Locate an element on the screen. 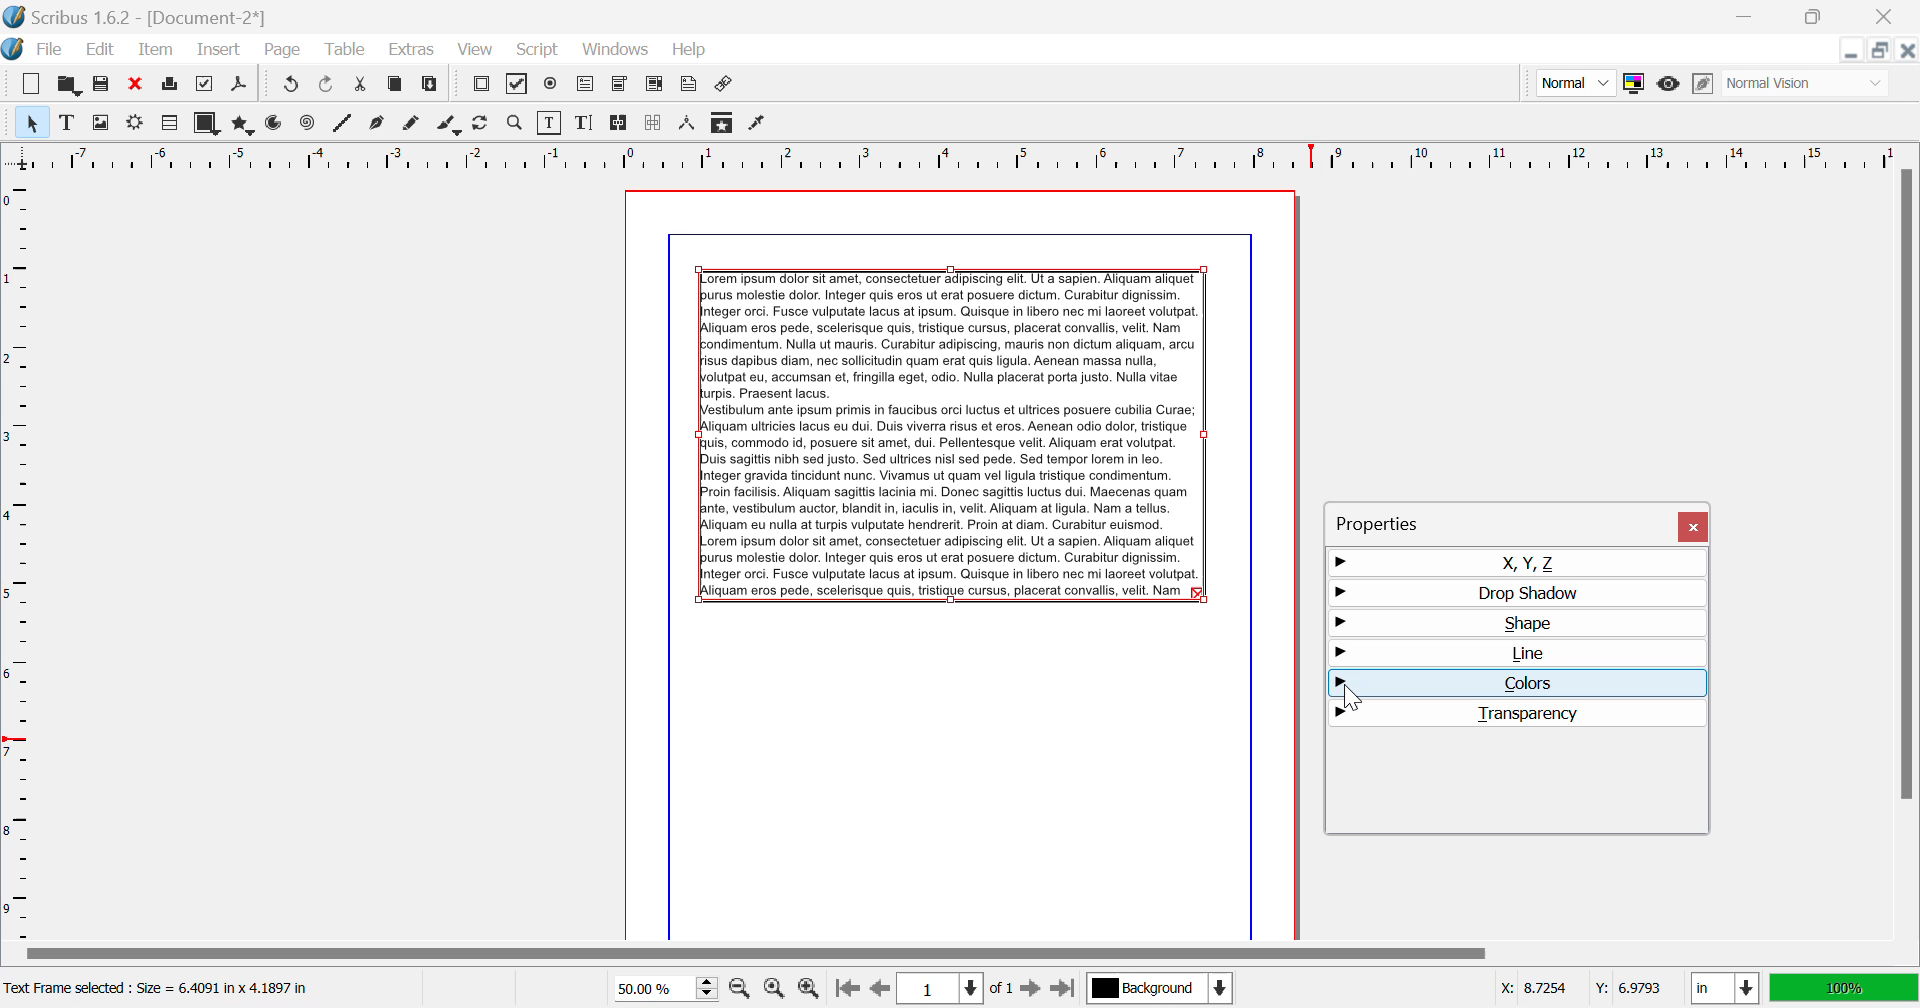 This screenshot has width=1920, height=1008. Minimize is located at coordinates (1882, 50).